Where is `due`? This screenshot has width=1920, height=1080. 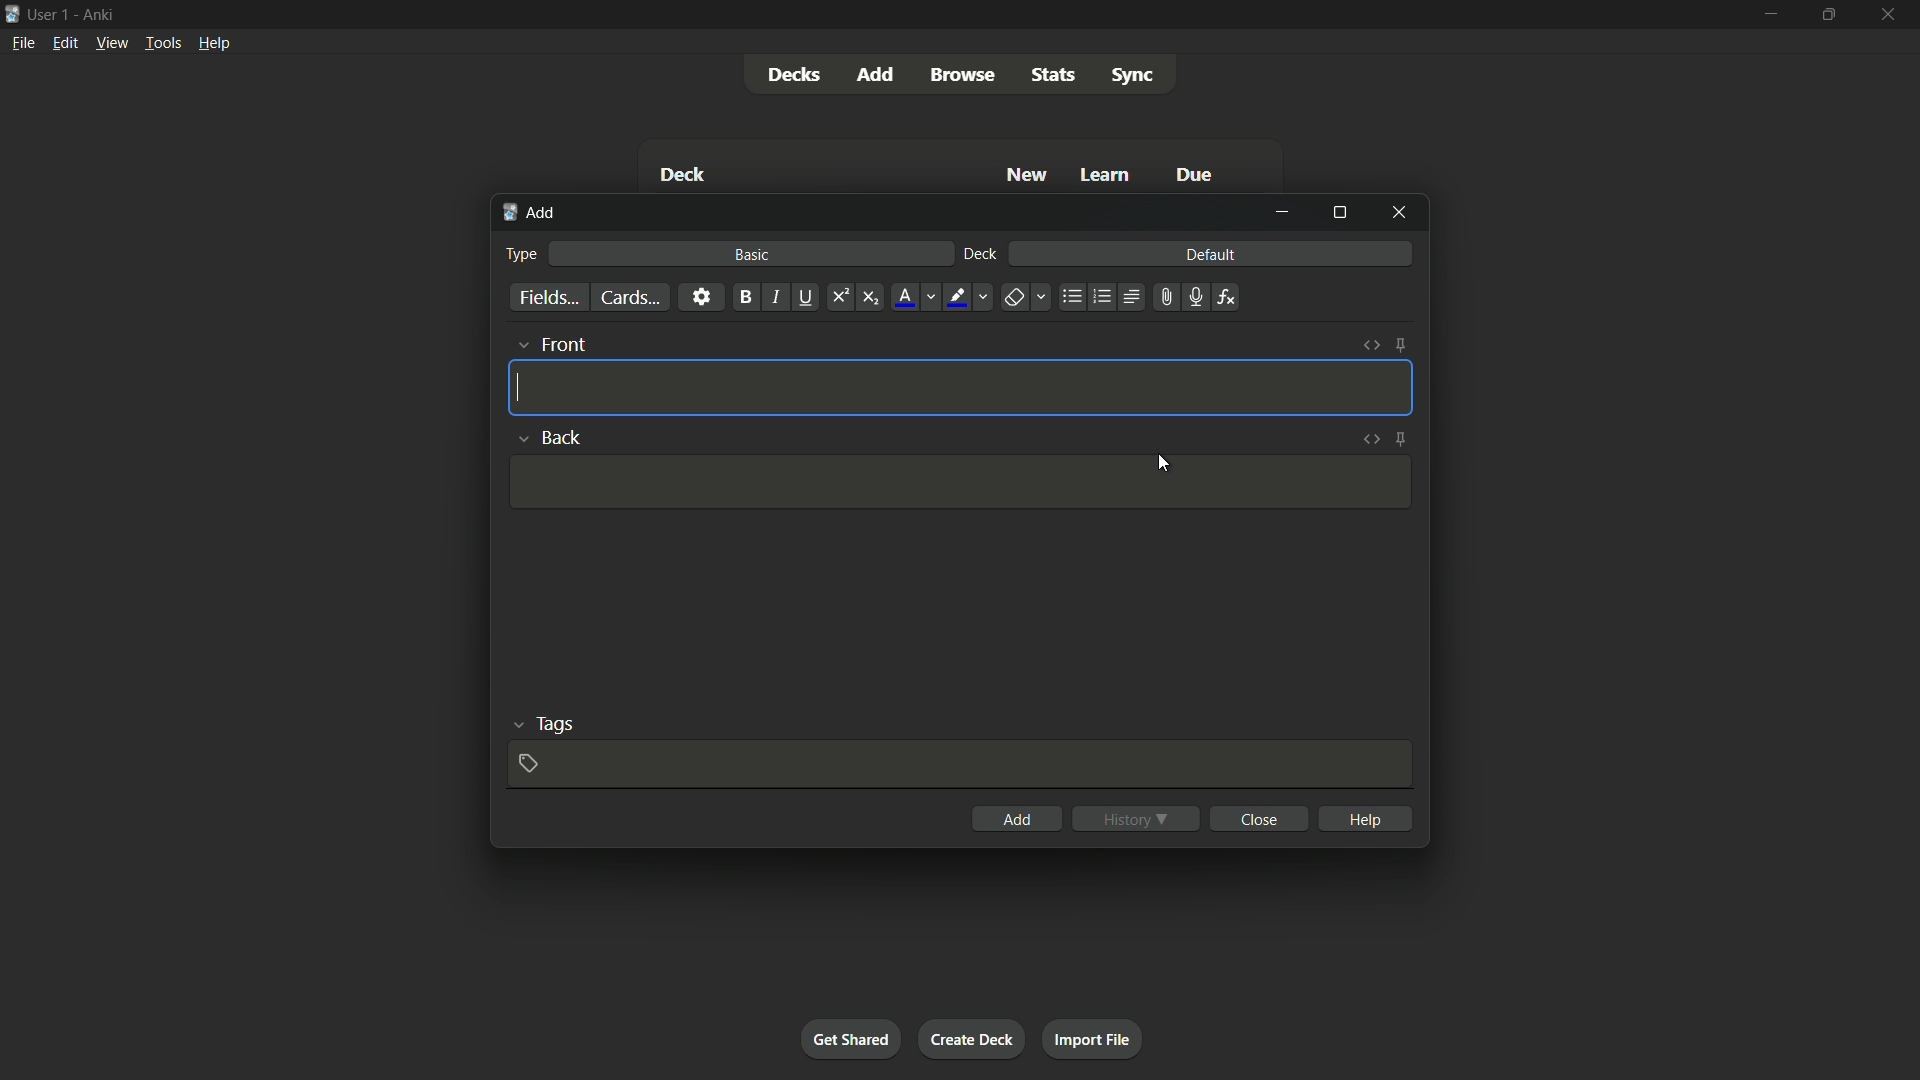 due is located at coordinates (1197, 173).